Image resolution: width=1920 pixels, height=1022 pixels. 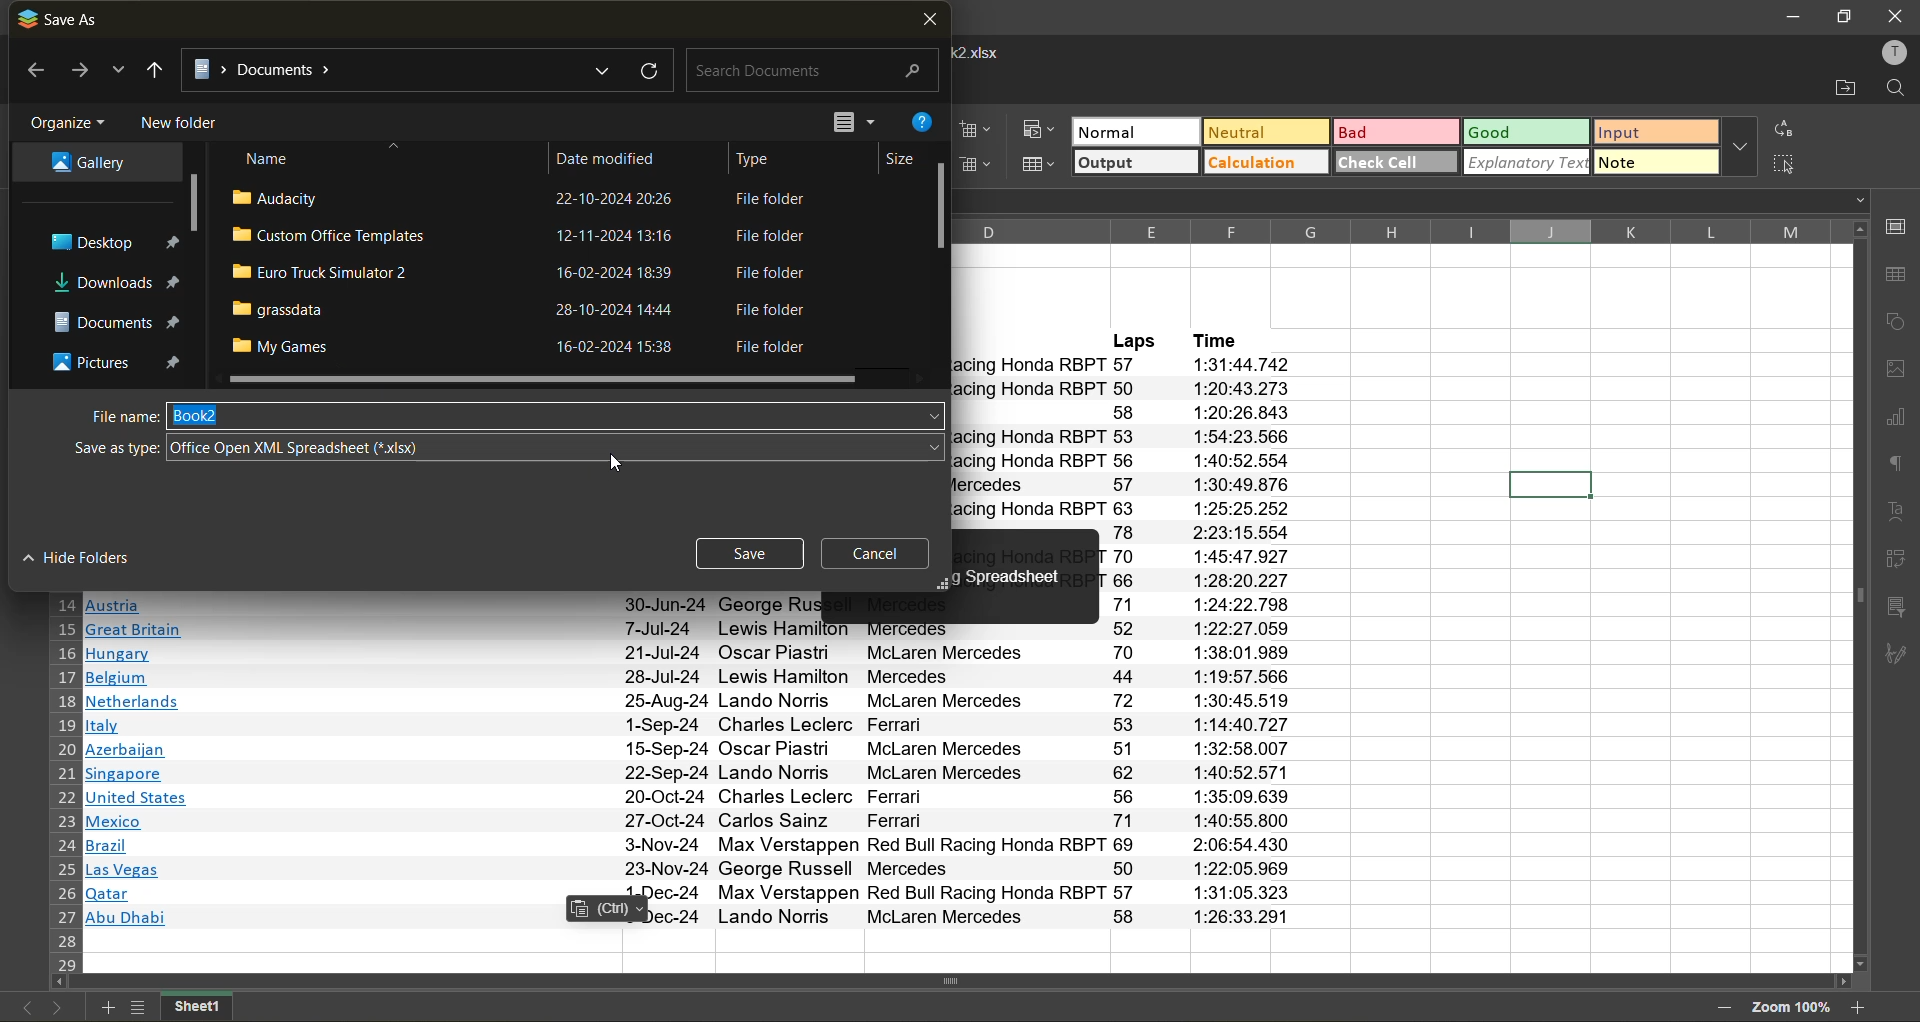 I want to click on output, so click(x=1135, y=162).